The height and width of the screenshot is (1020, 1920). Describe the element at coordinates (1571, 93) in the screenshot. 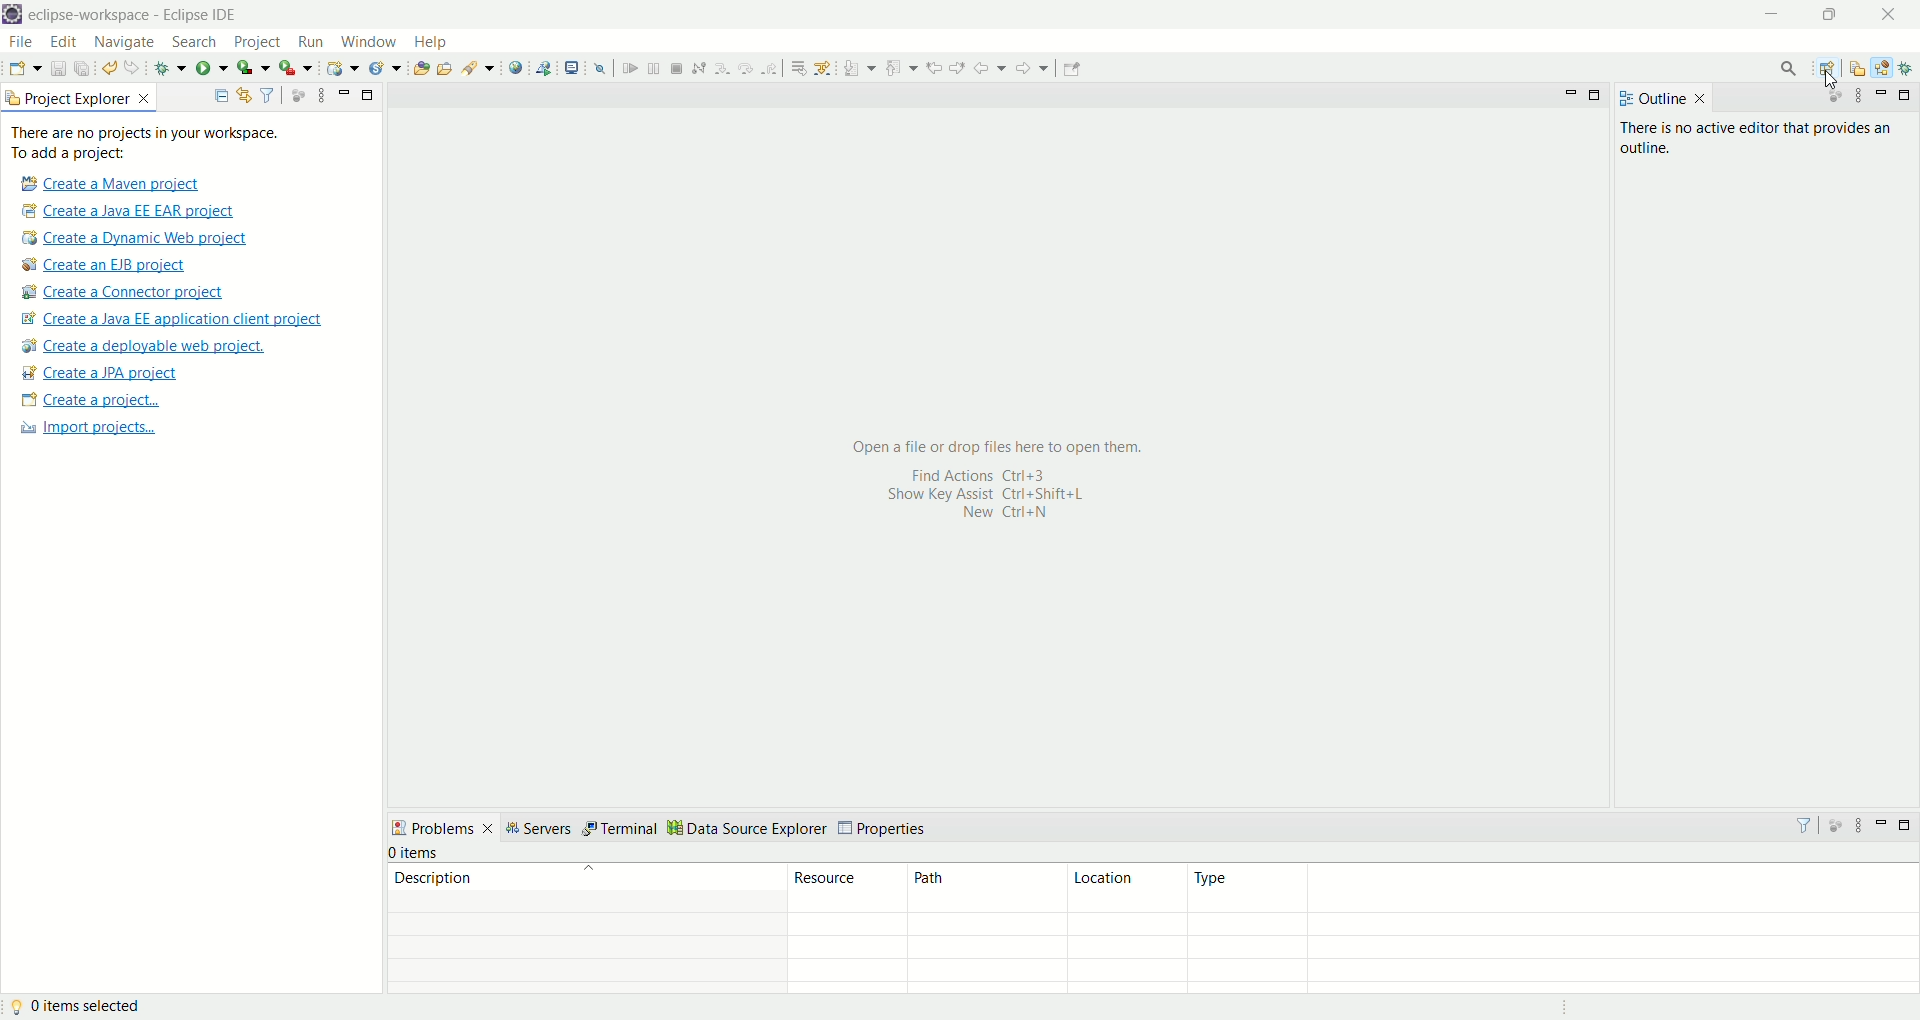

I see `minimize` at that location.